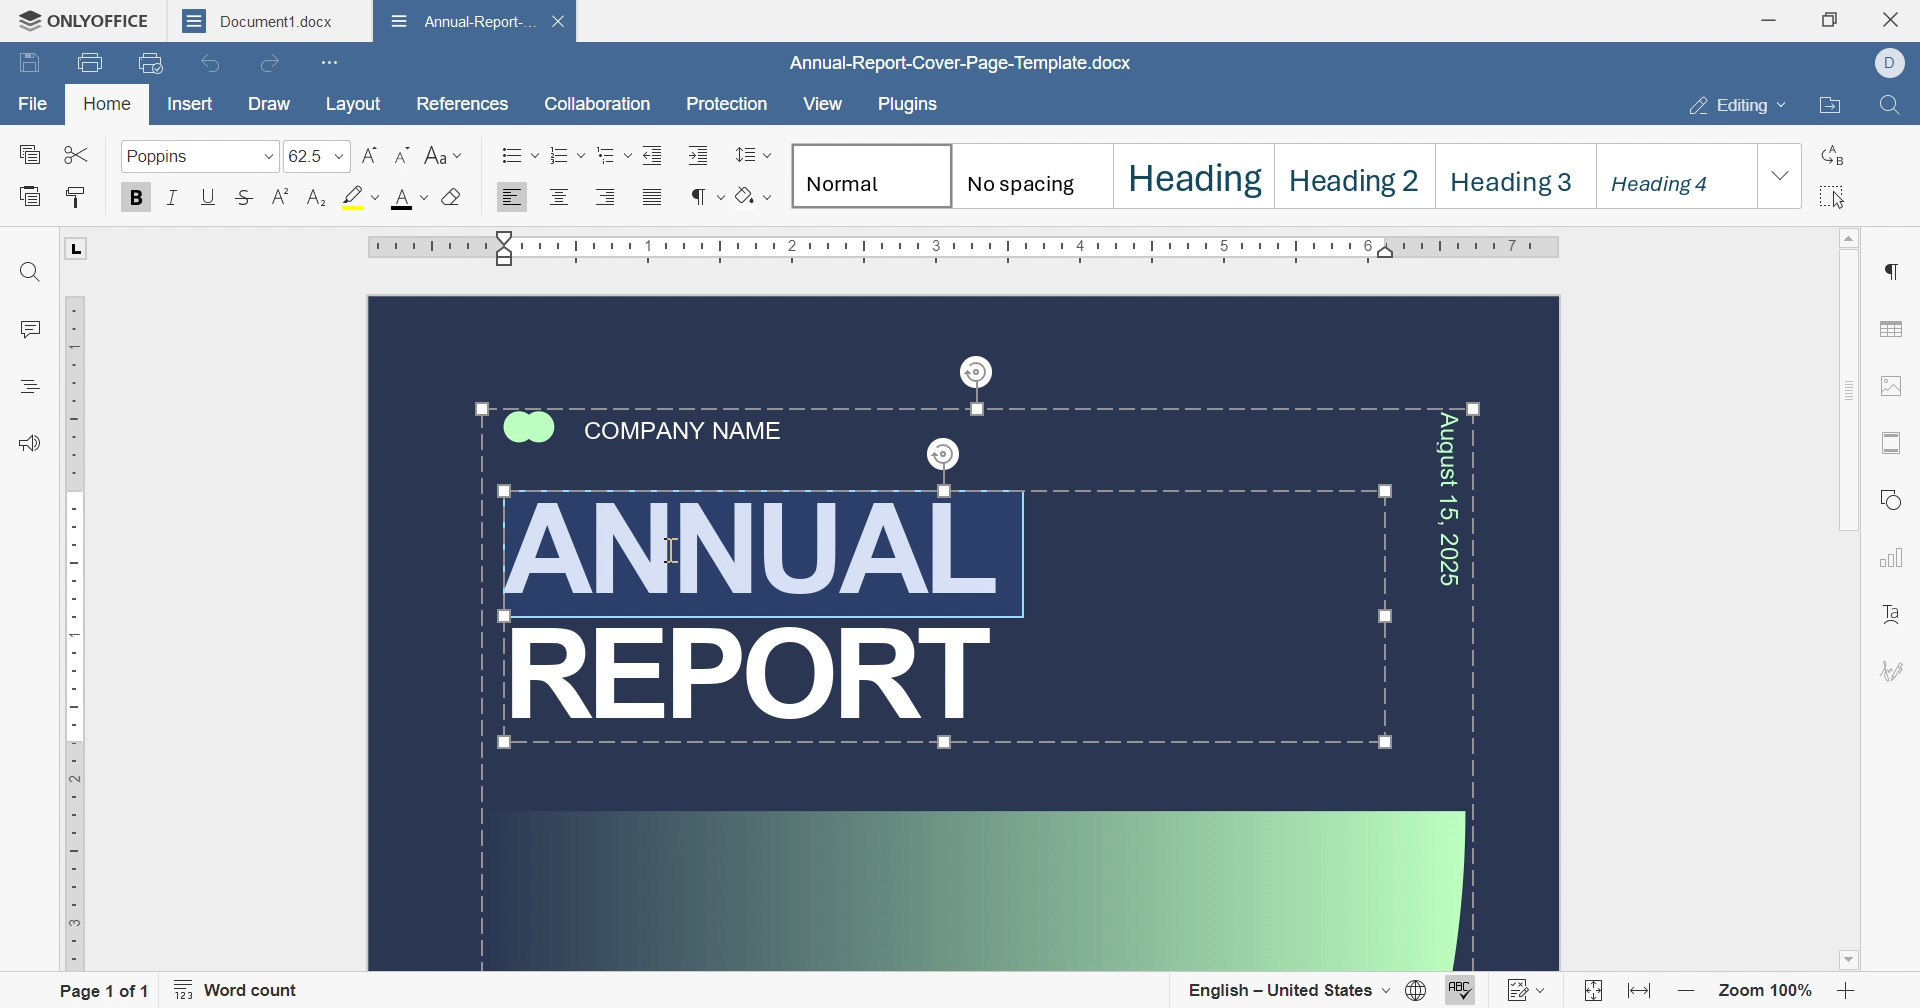 The height and width of the screenshot is (1008, 1920). What do you see at coordinates (405, 156) in the screenshot?
I see `decrement font size` at bounding box center [405, 156].